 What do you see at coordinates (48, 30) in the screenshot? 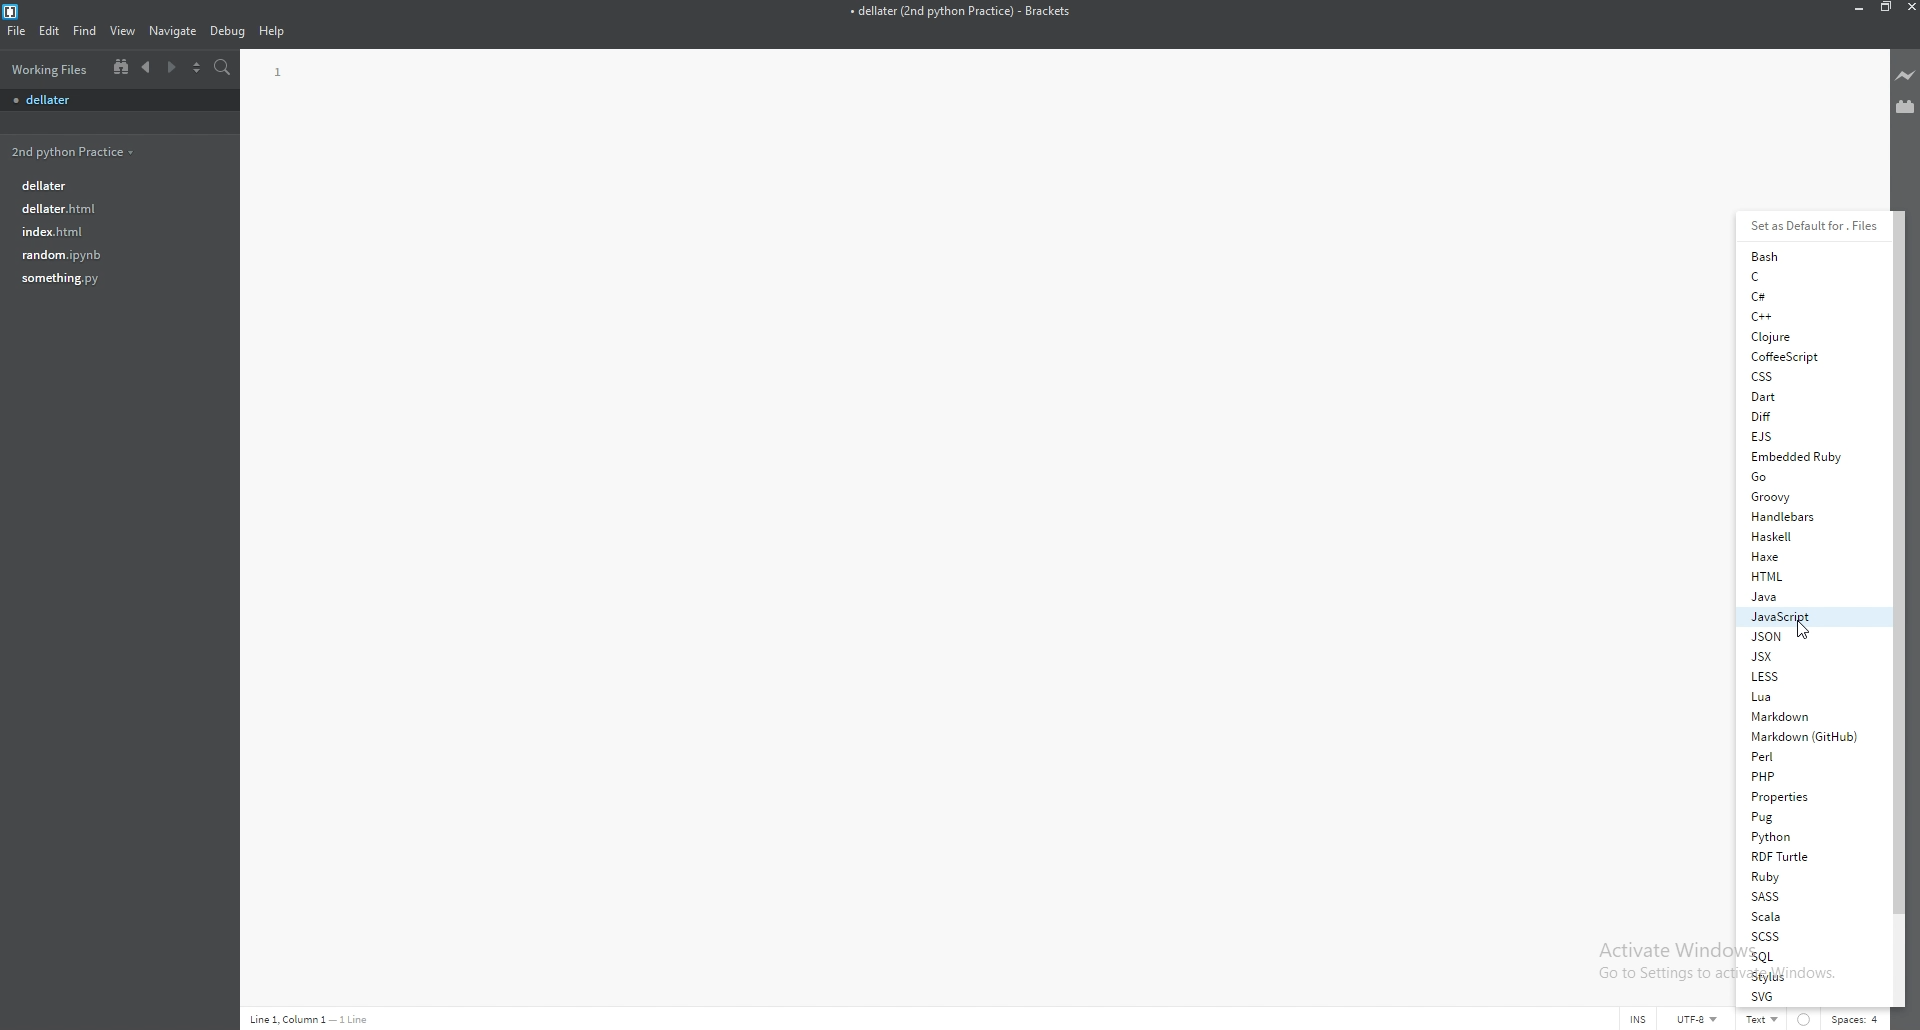
I see `edit` at bounding box center [48, 30].